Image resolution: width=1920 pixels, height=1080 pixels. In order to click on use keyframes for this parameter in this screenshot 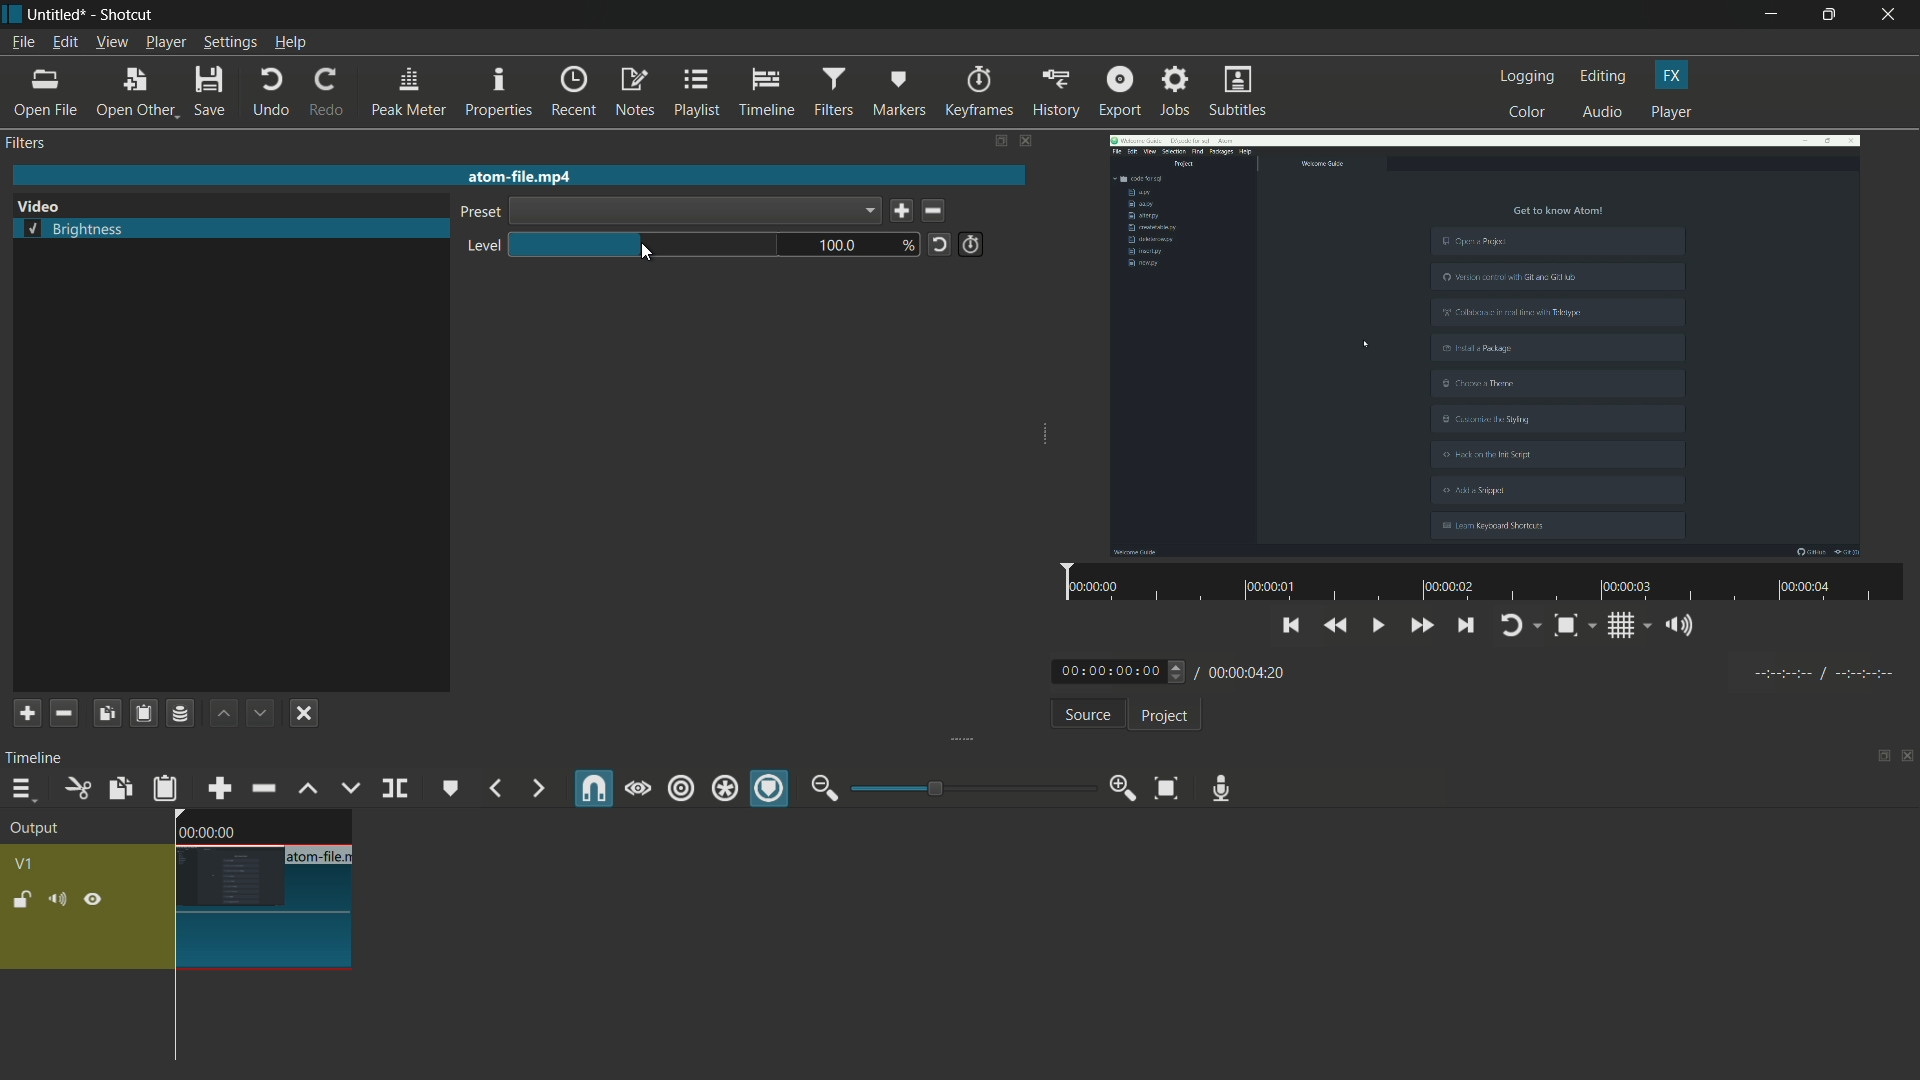, I will do `click(970, 244)`.